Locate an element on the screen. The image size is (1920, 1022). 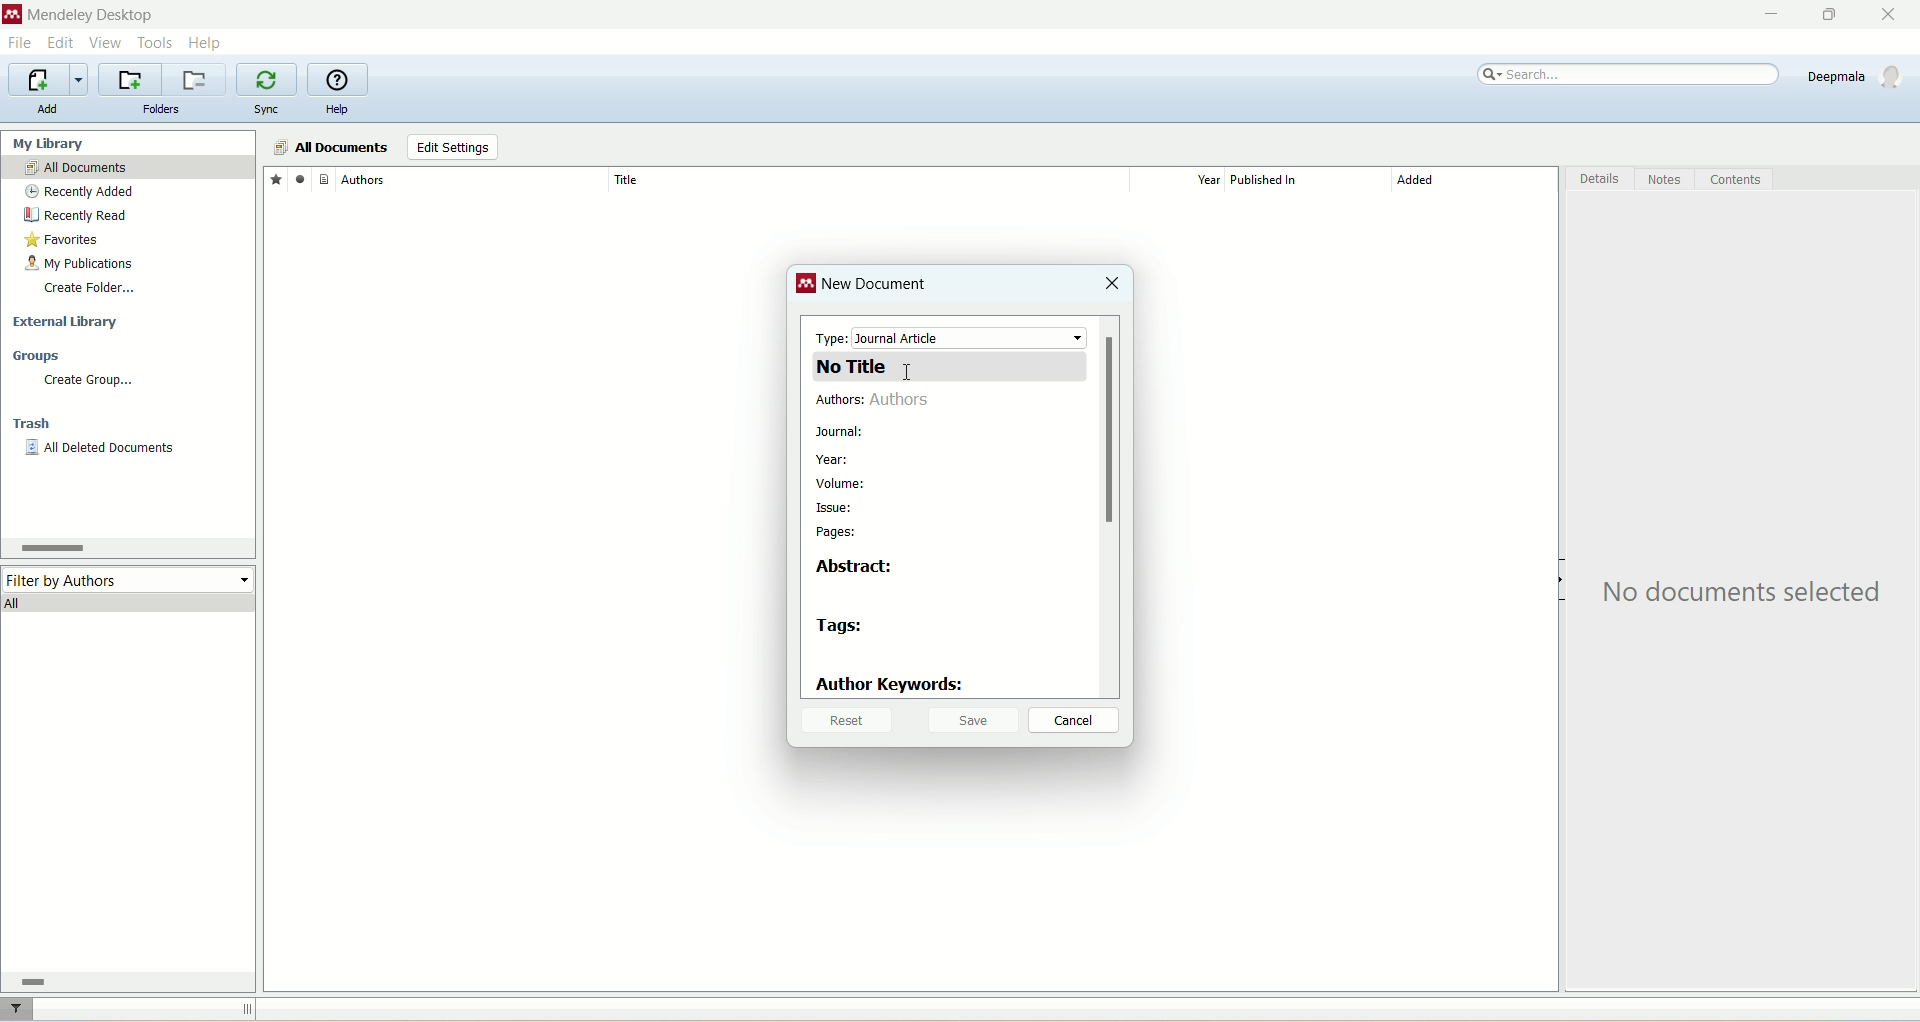
edit is located at coordinates (59, 43).